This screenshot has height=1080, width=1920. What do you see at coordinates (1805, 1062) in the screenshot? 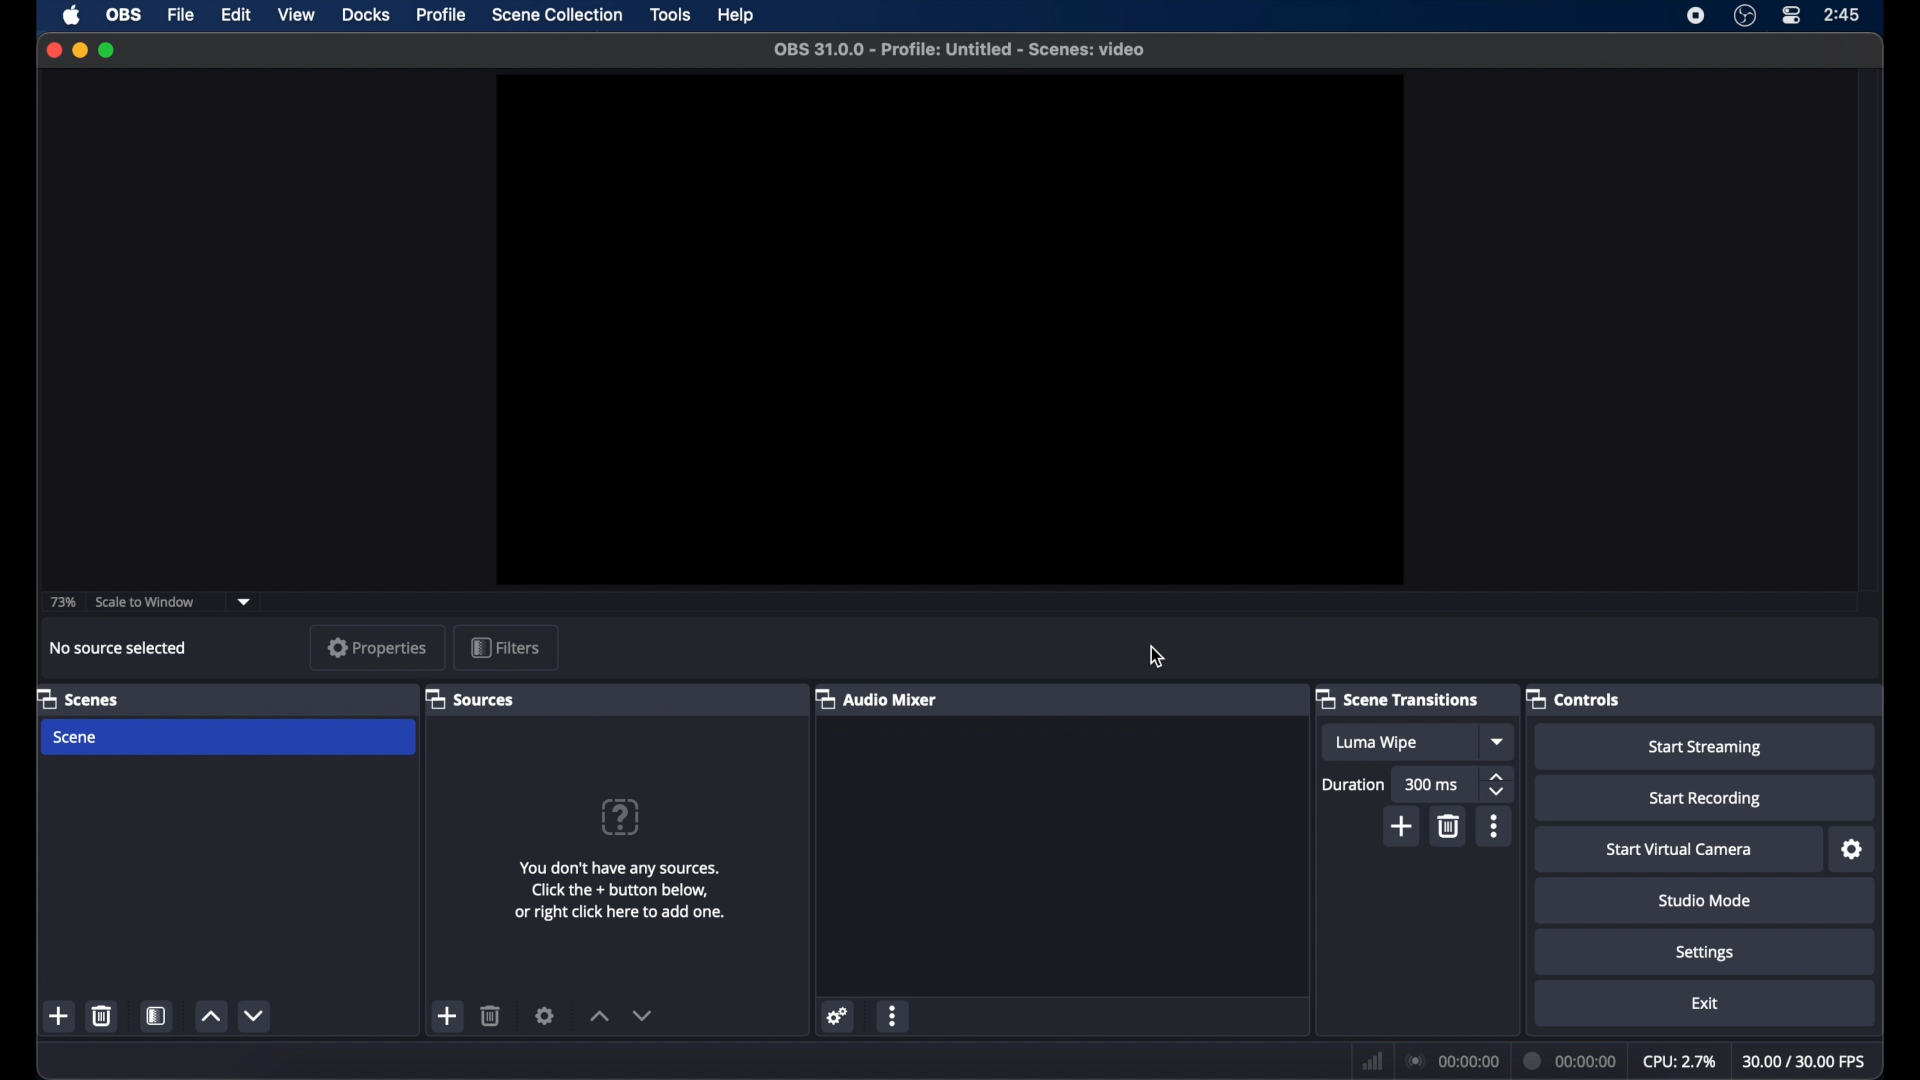
I see `fps` at bounding box center [1805, 1062].